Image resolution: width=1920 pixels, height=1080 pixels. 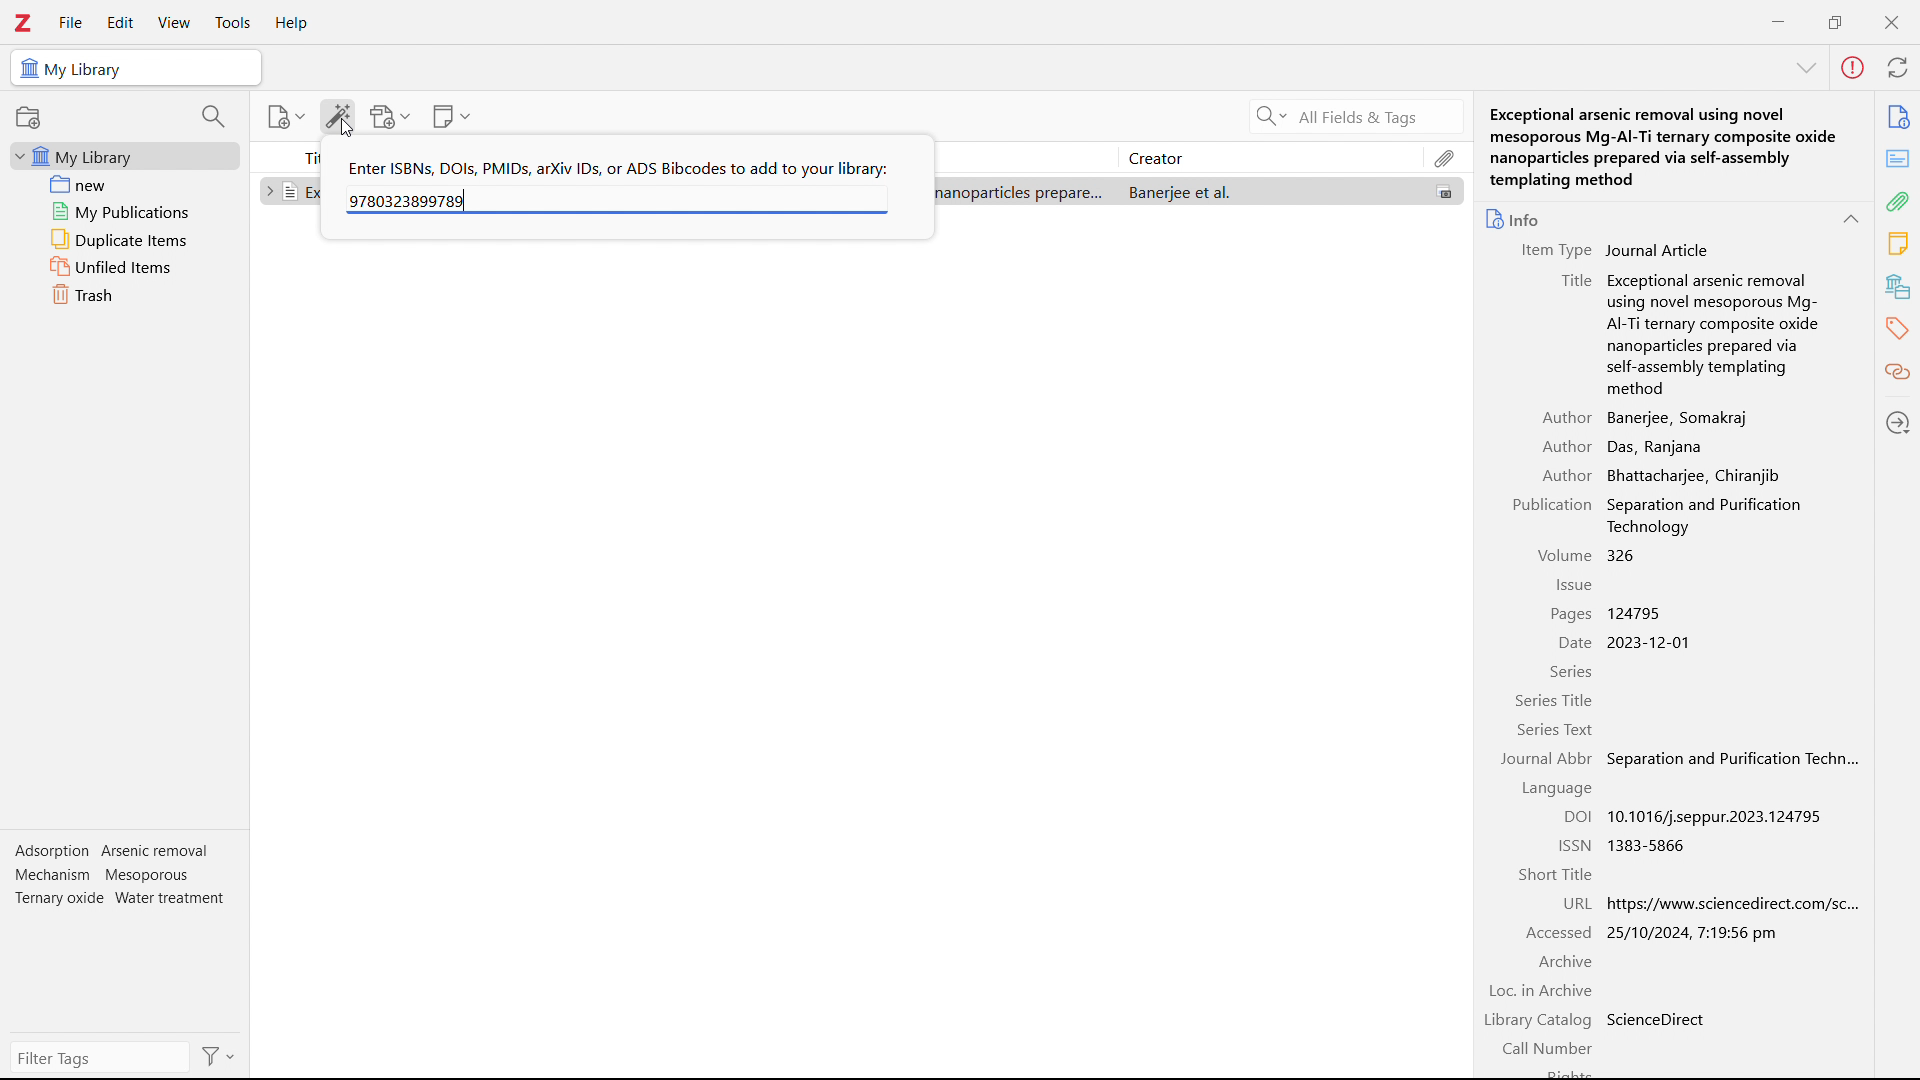 I want to click on Archive, so click(x=1564, y=962).